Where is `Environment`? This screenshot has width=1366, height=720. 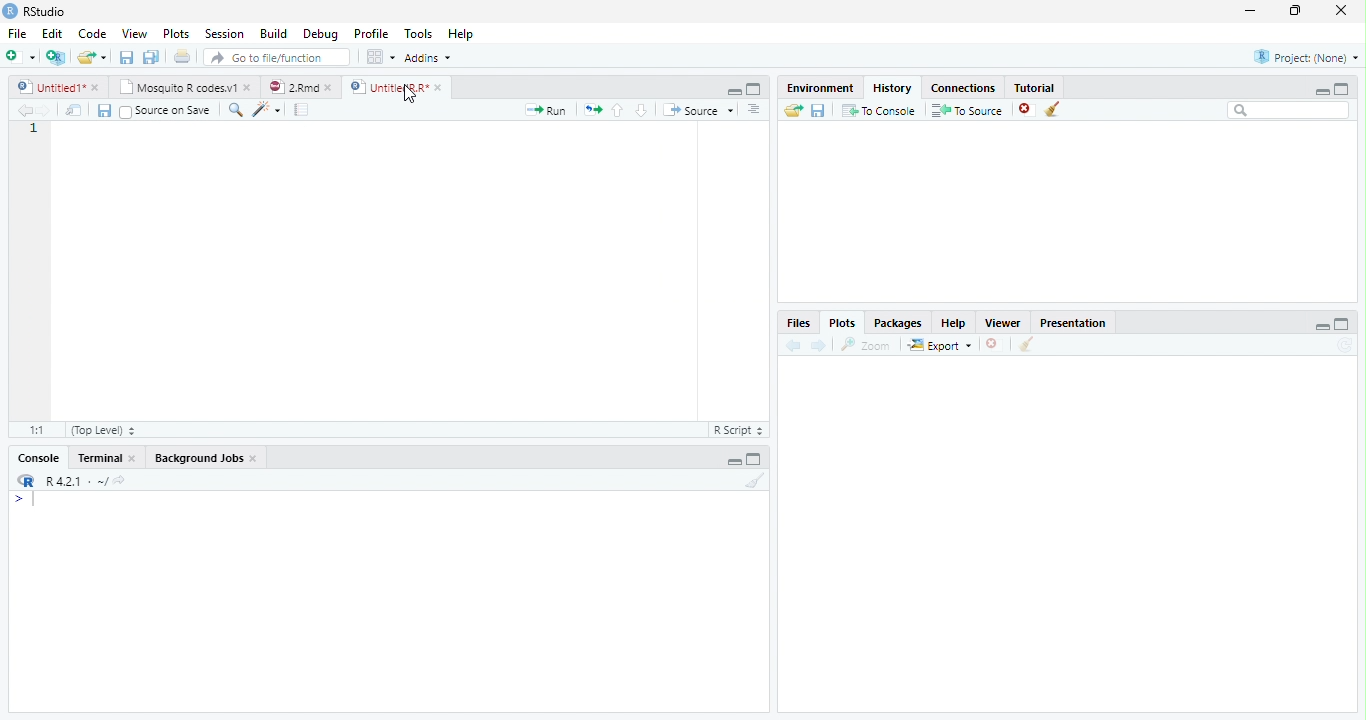 Environment is located at coordinates (821, 88).